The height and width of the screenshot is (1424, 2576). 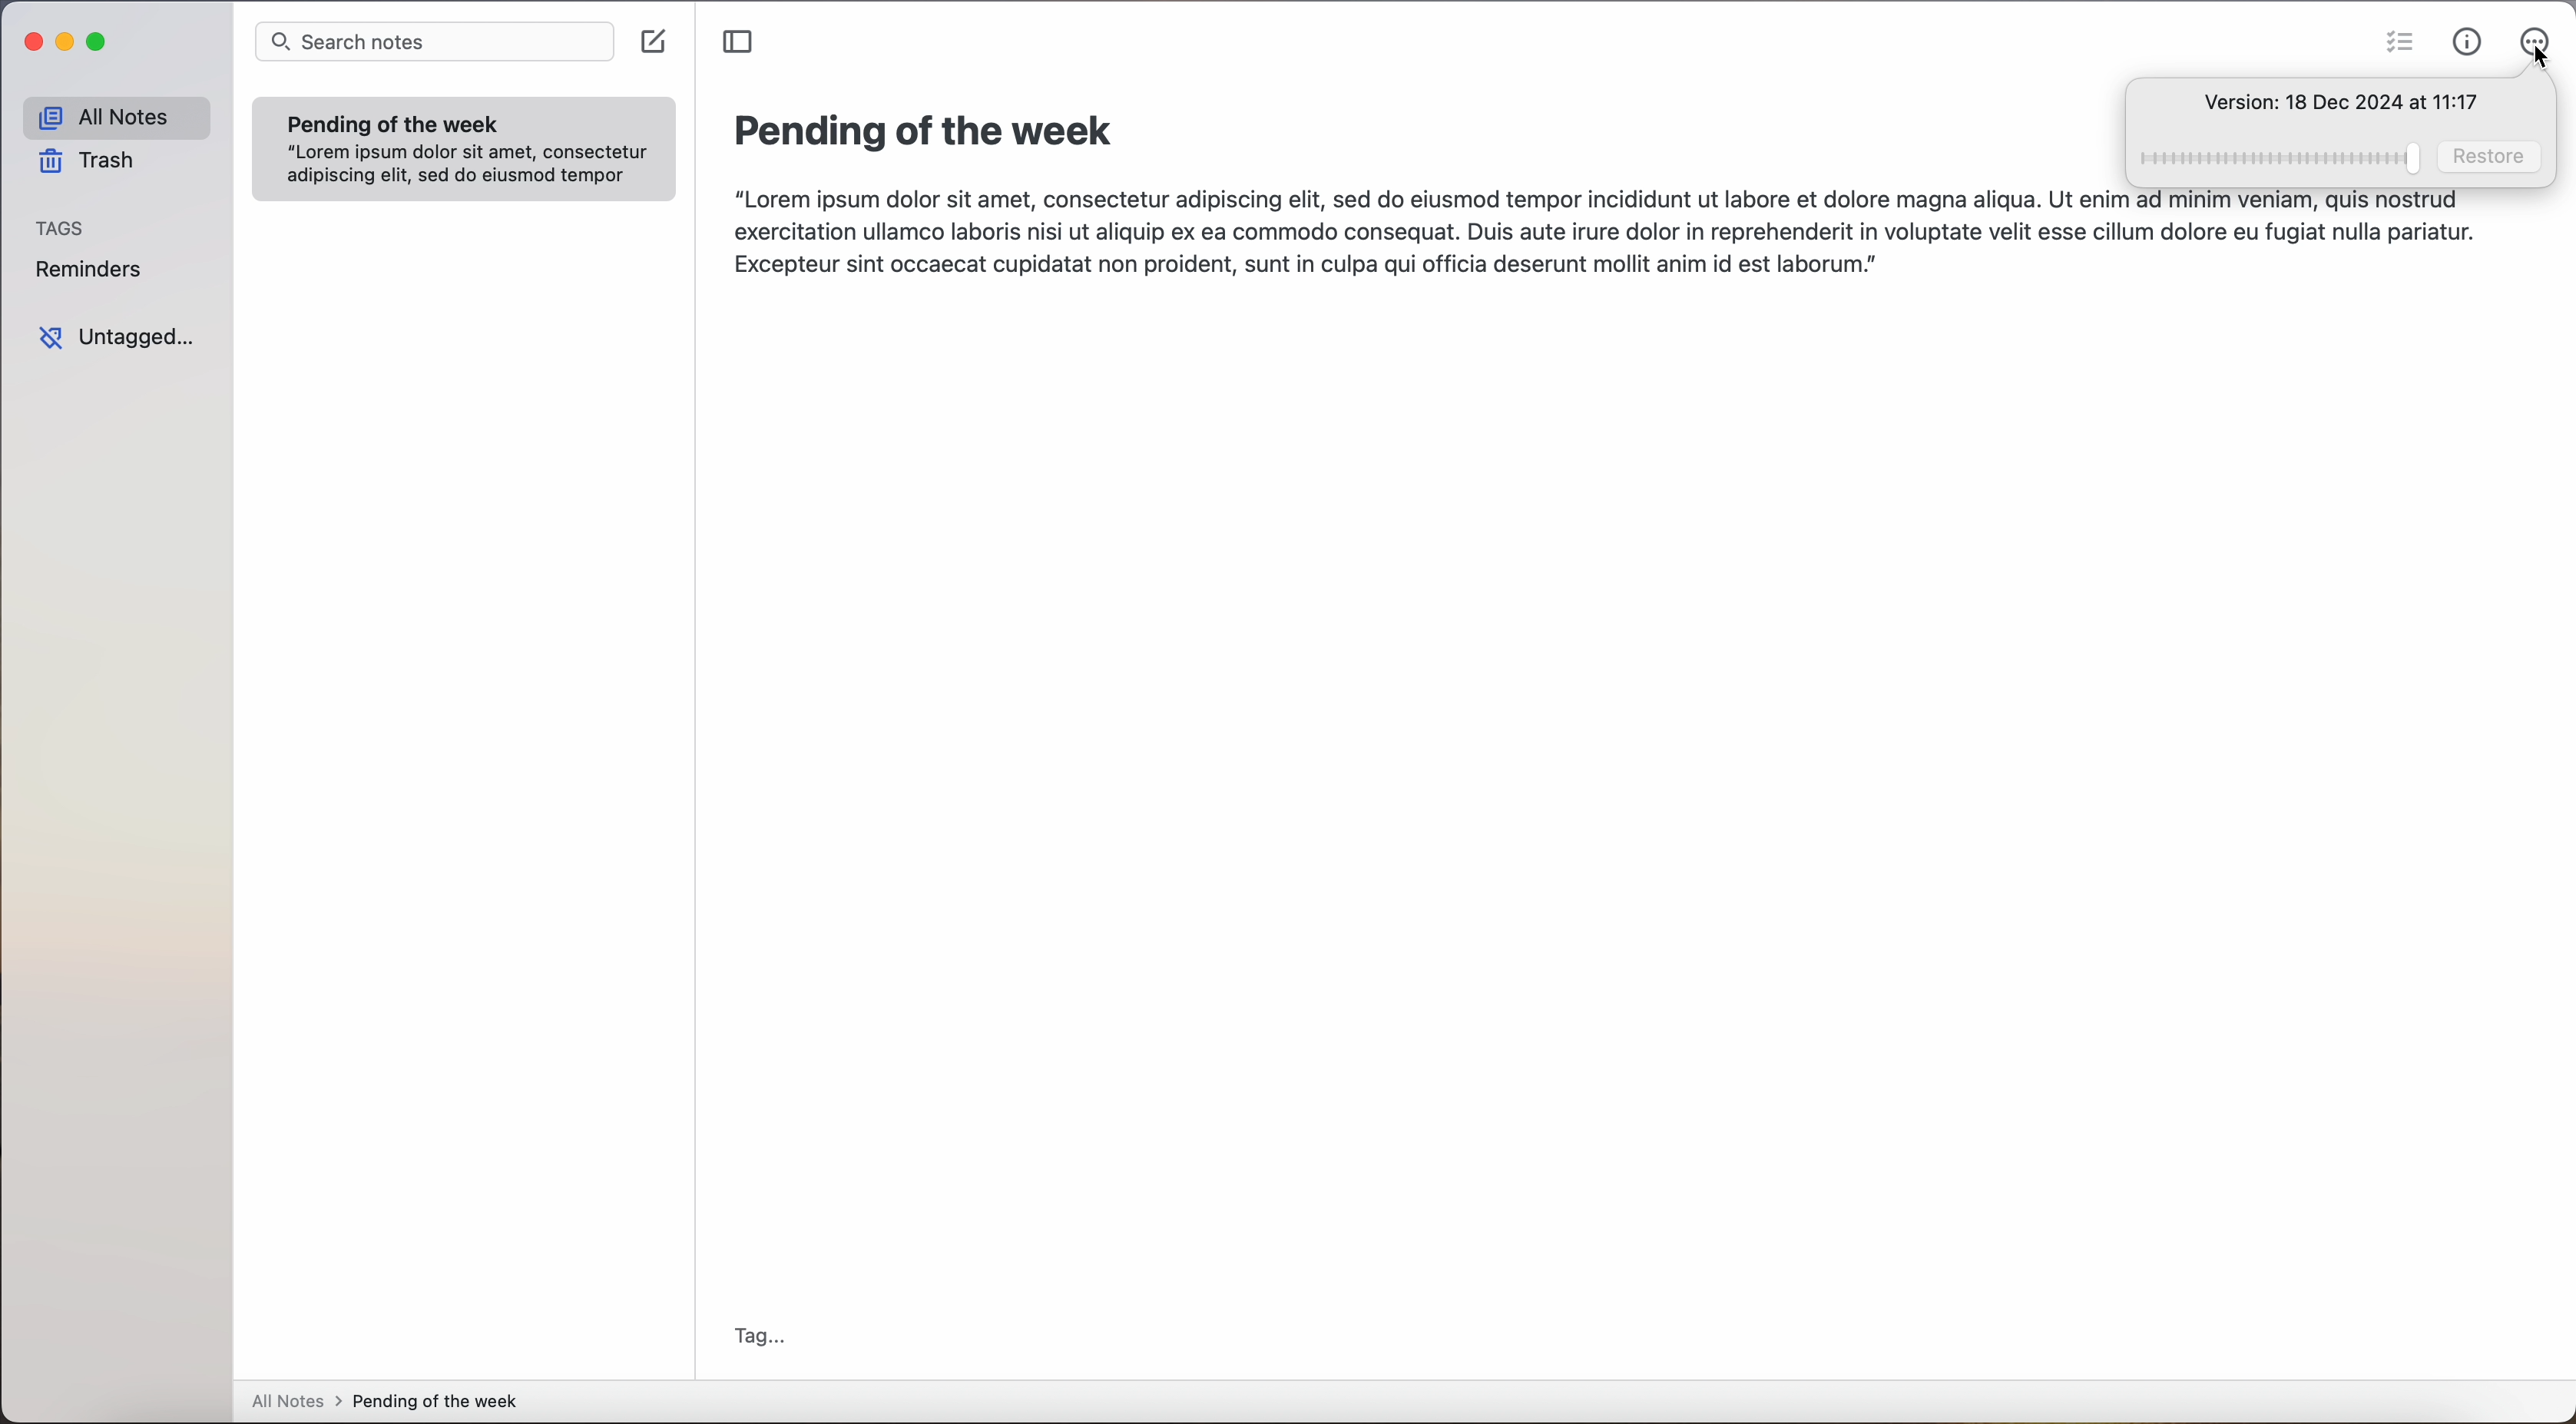 I want to click on disable restore, so click(x=2346, y=158).